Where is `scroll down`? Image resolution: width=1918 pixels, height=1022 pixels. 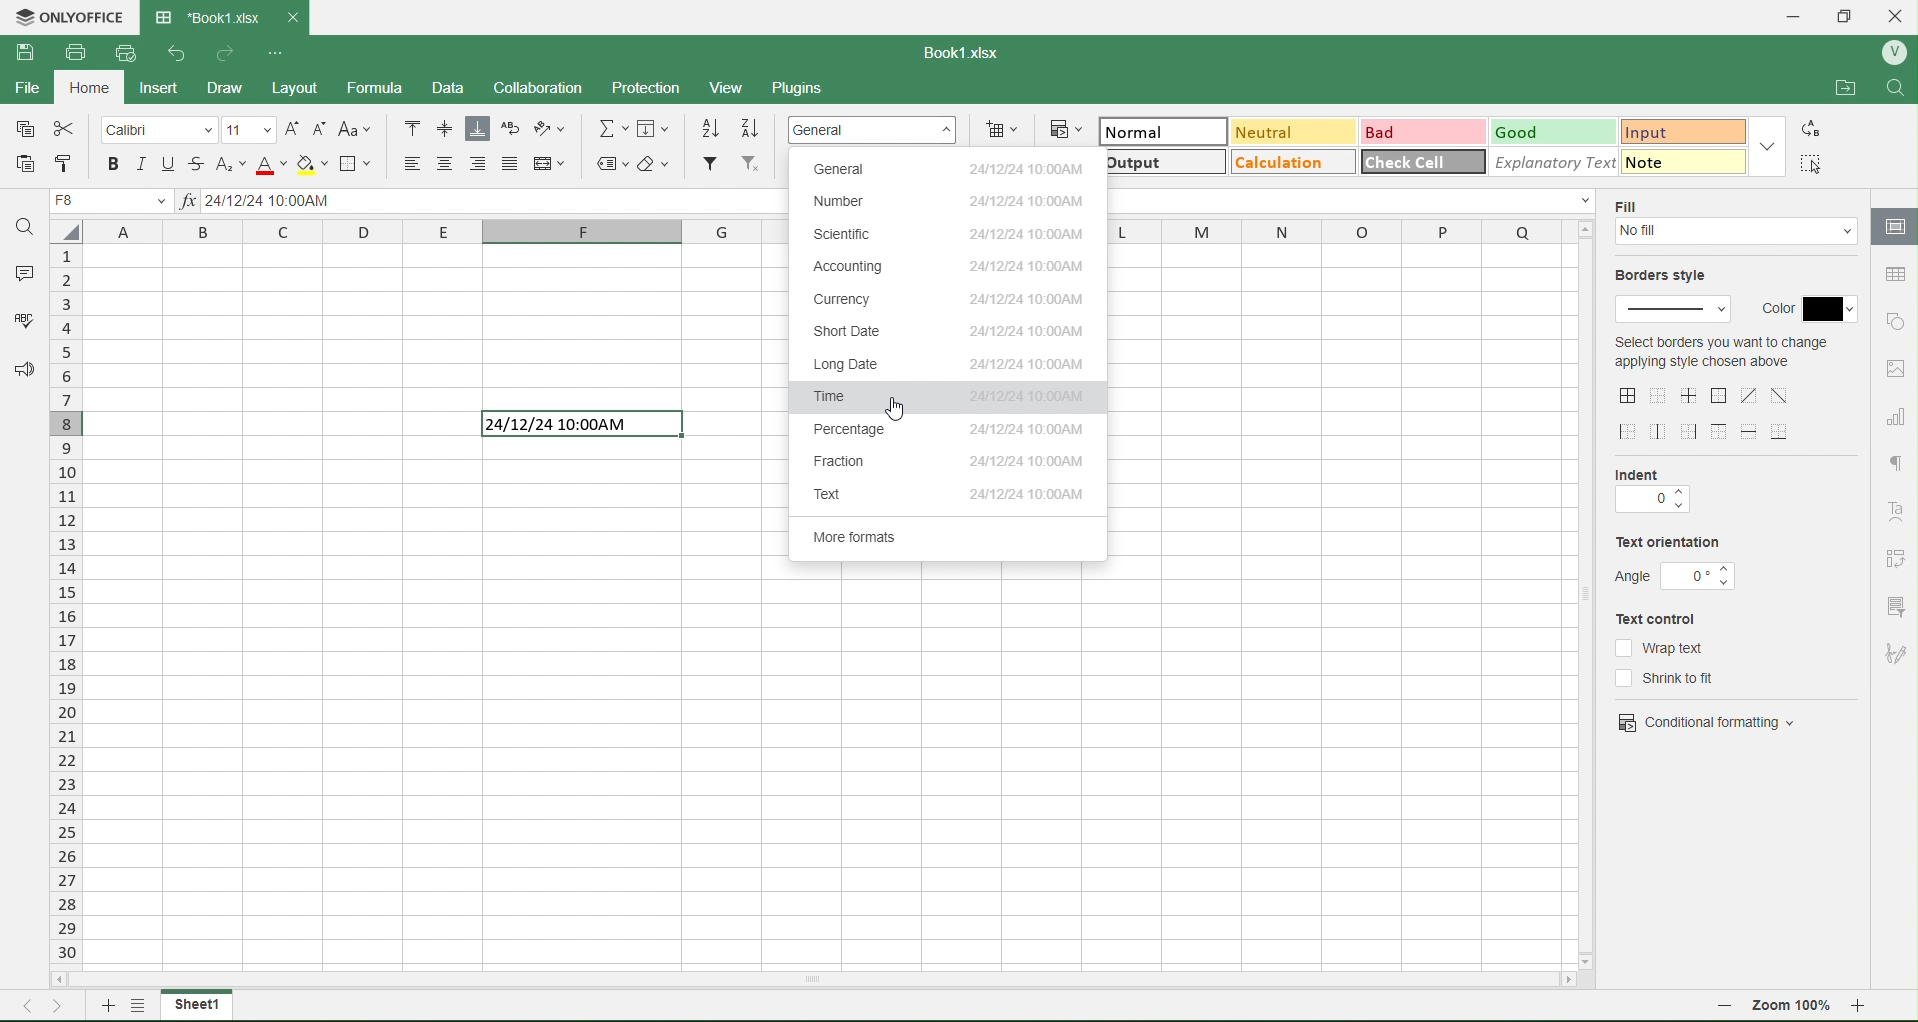
scroll down is located at coordinates (1591, 955).